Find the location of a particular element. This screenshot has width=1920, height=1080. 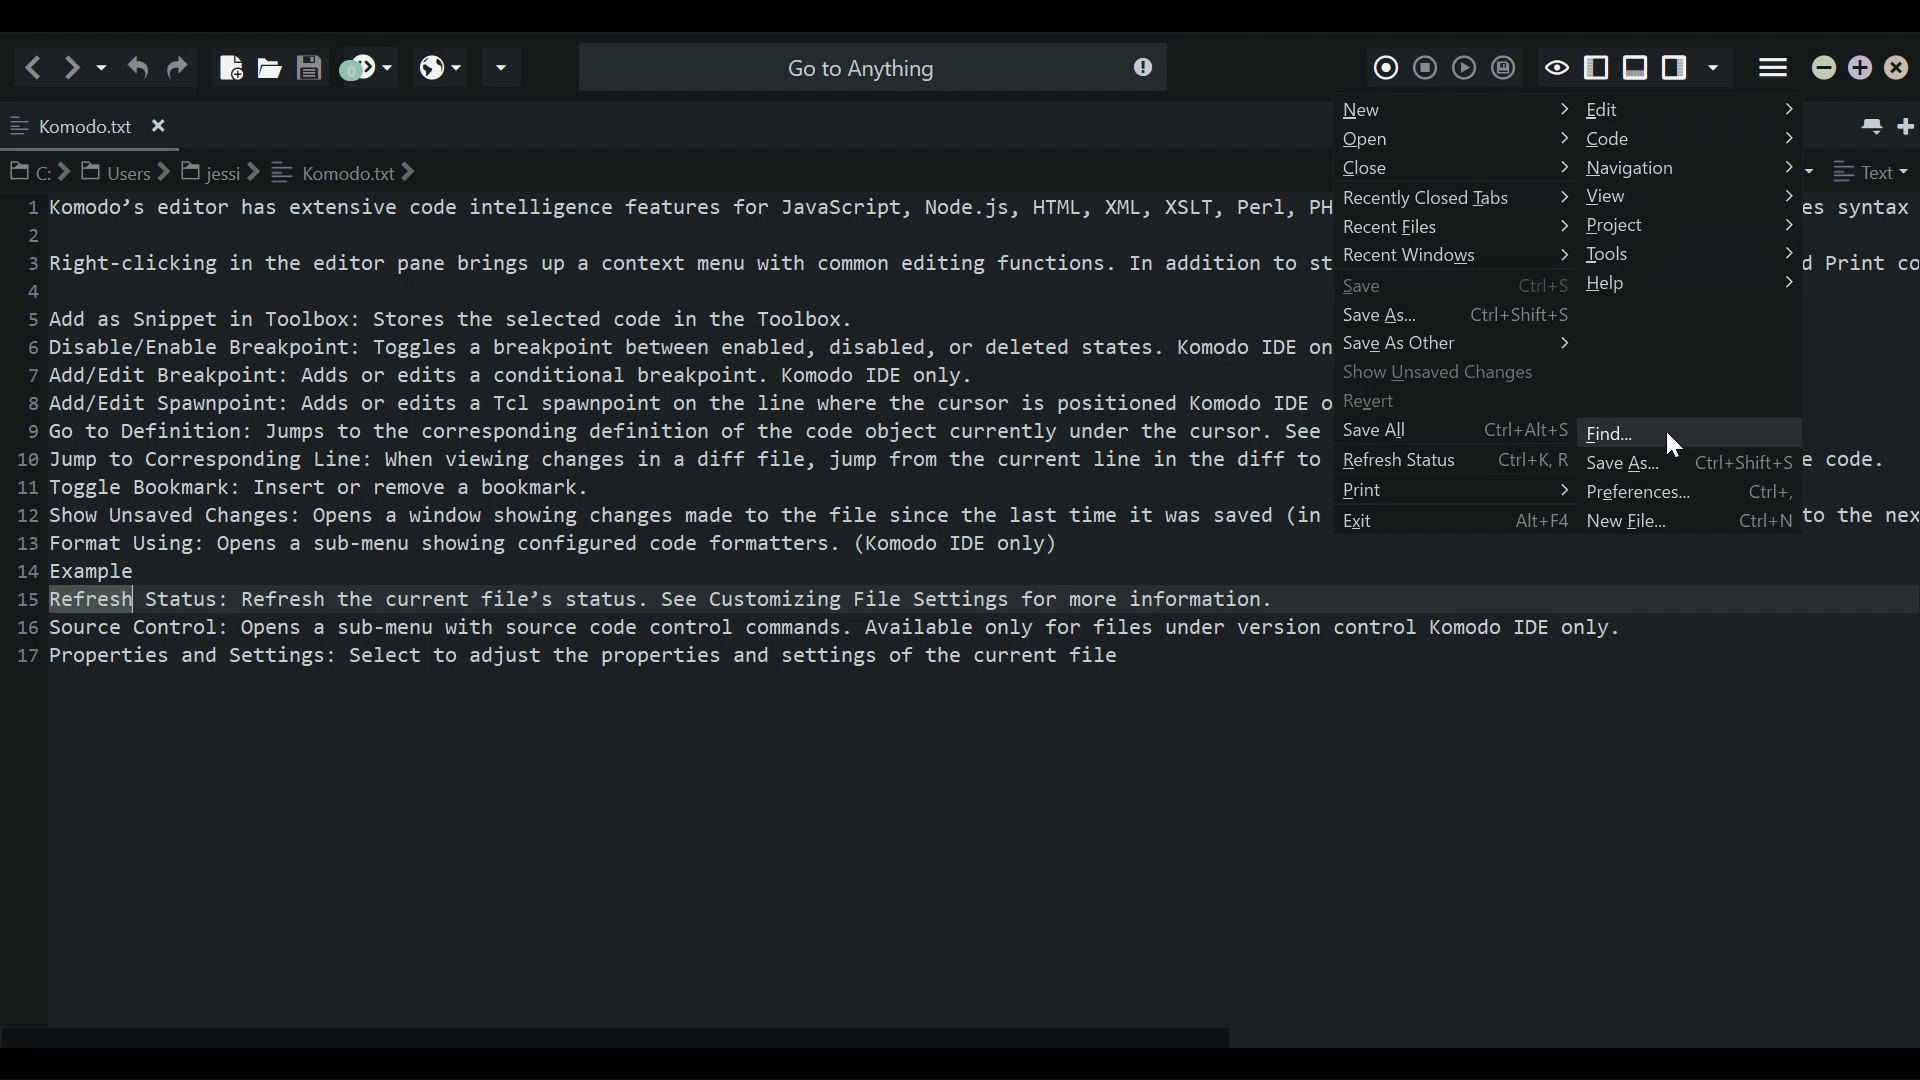

Navigation is located at coordinates (1691, 168).